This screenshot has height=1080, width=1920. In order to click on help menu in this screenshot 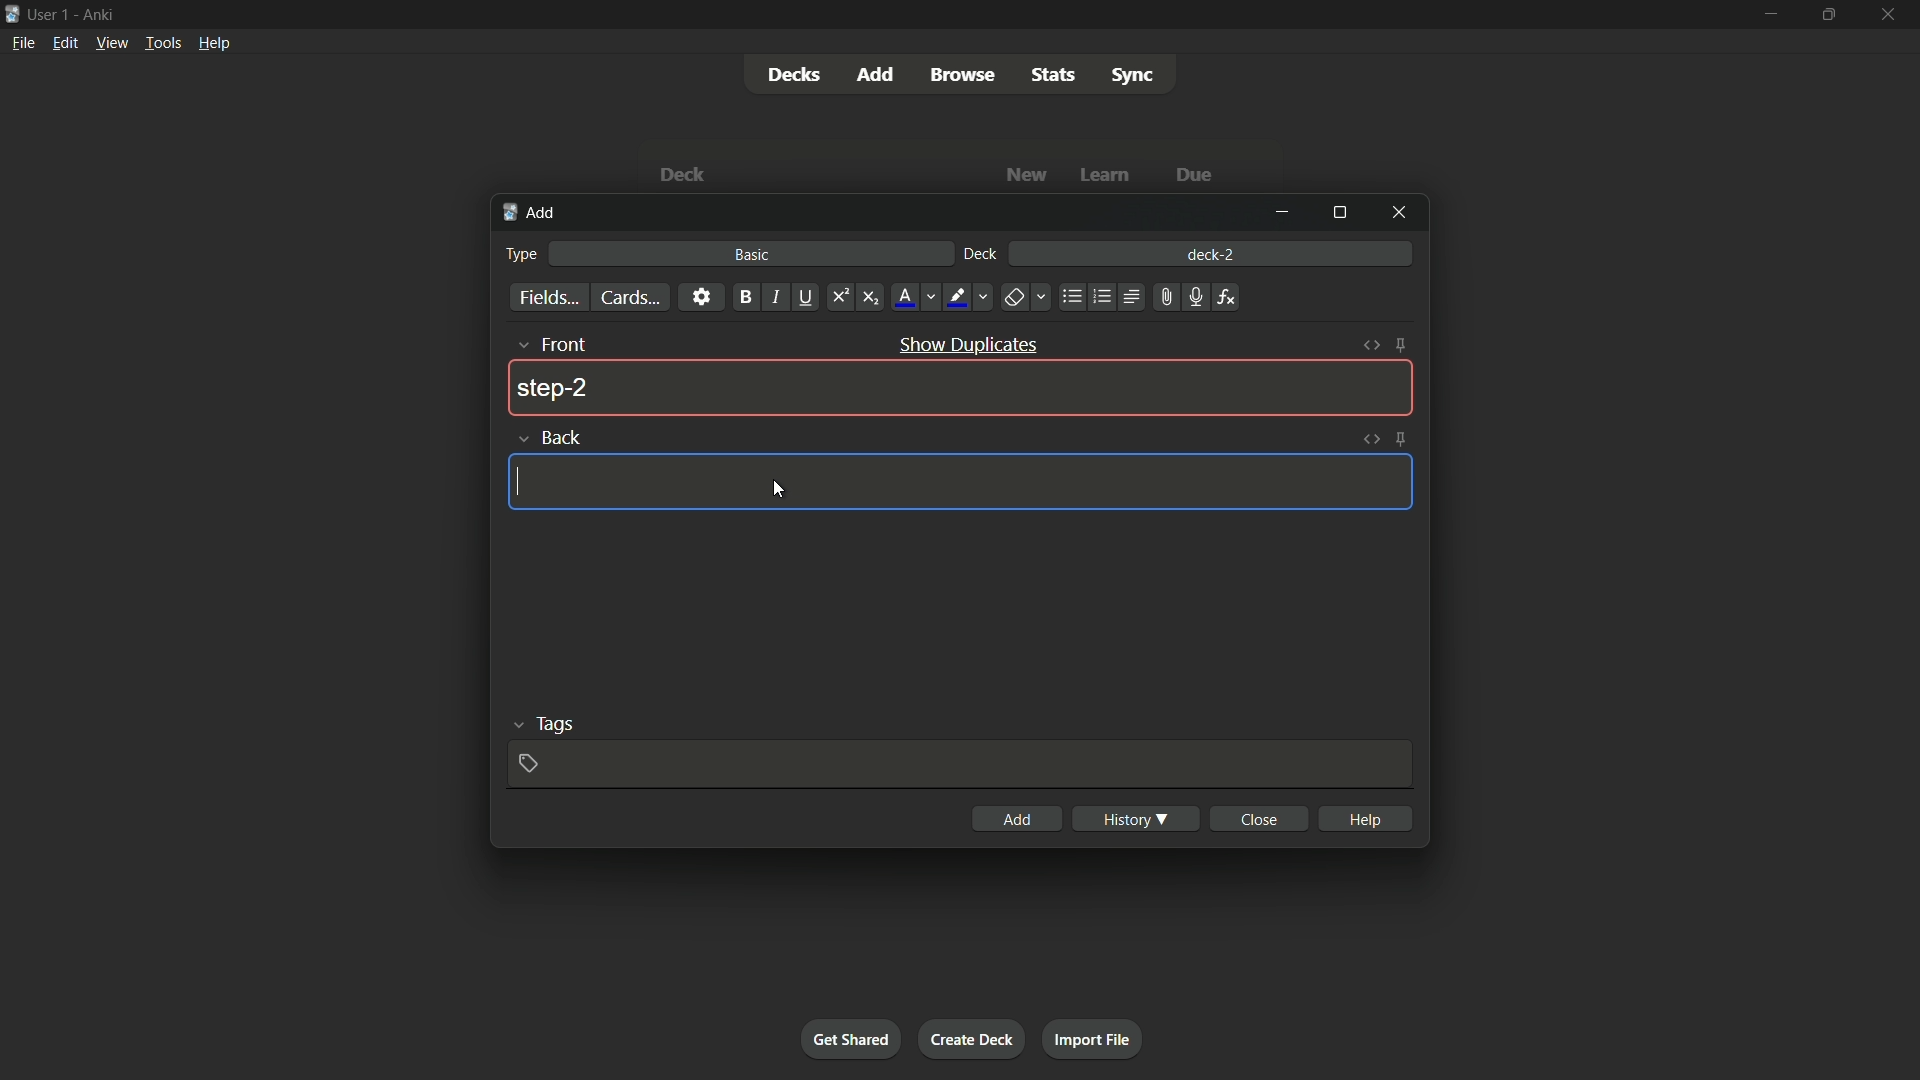, I will do `click(215, 42)`.